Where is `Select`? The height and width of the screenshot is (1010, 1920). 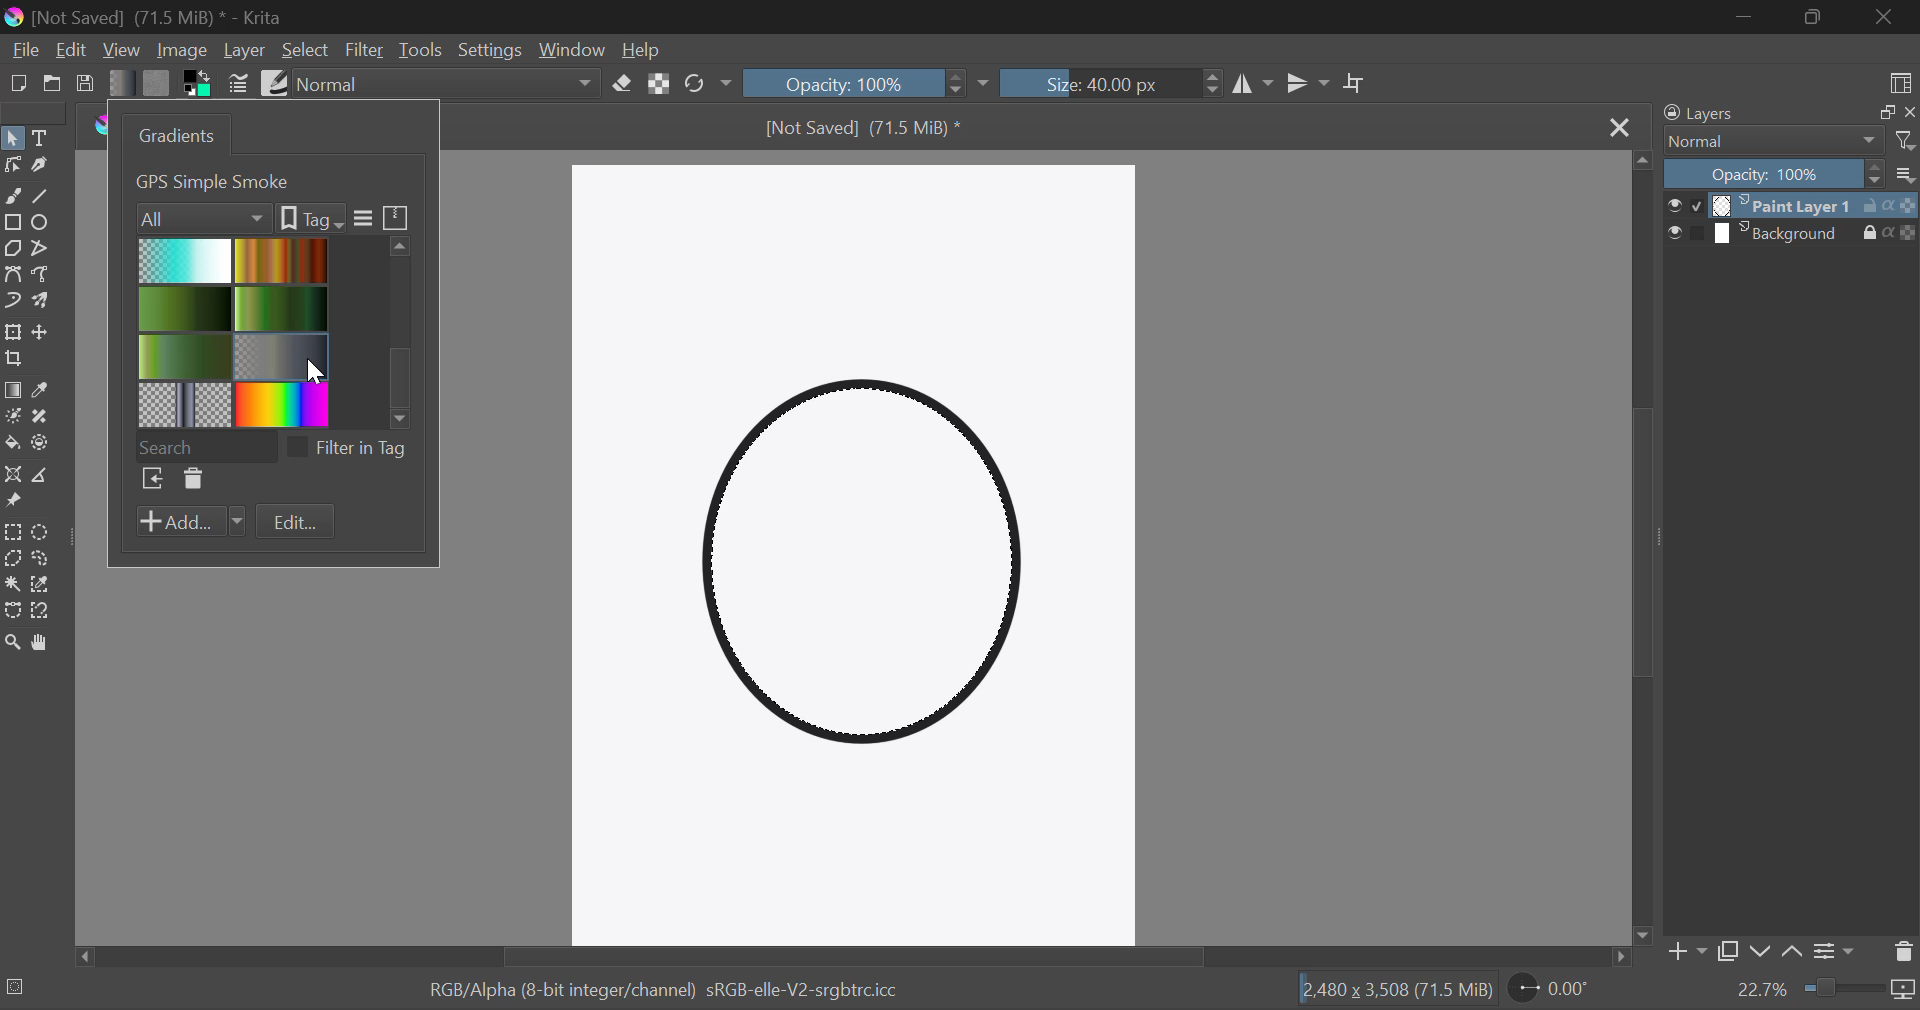 Select is located at coordinates (306, 53).